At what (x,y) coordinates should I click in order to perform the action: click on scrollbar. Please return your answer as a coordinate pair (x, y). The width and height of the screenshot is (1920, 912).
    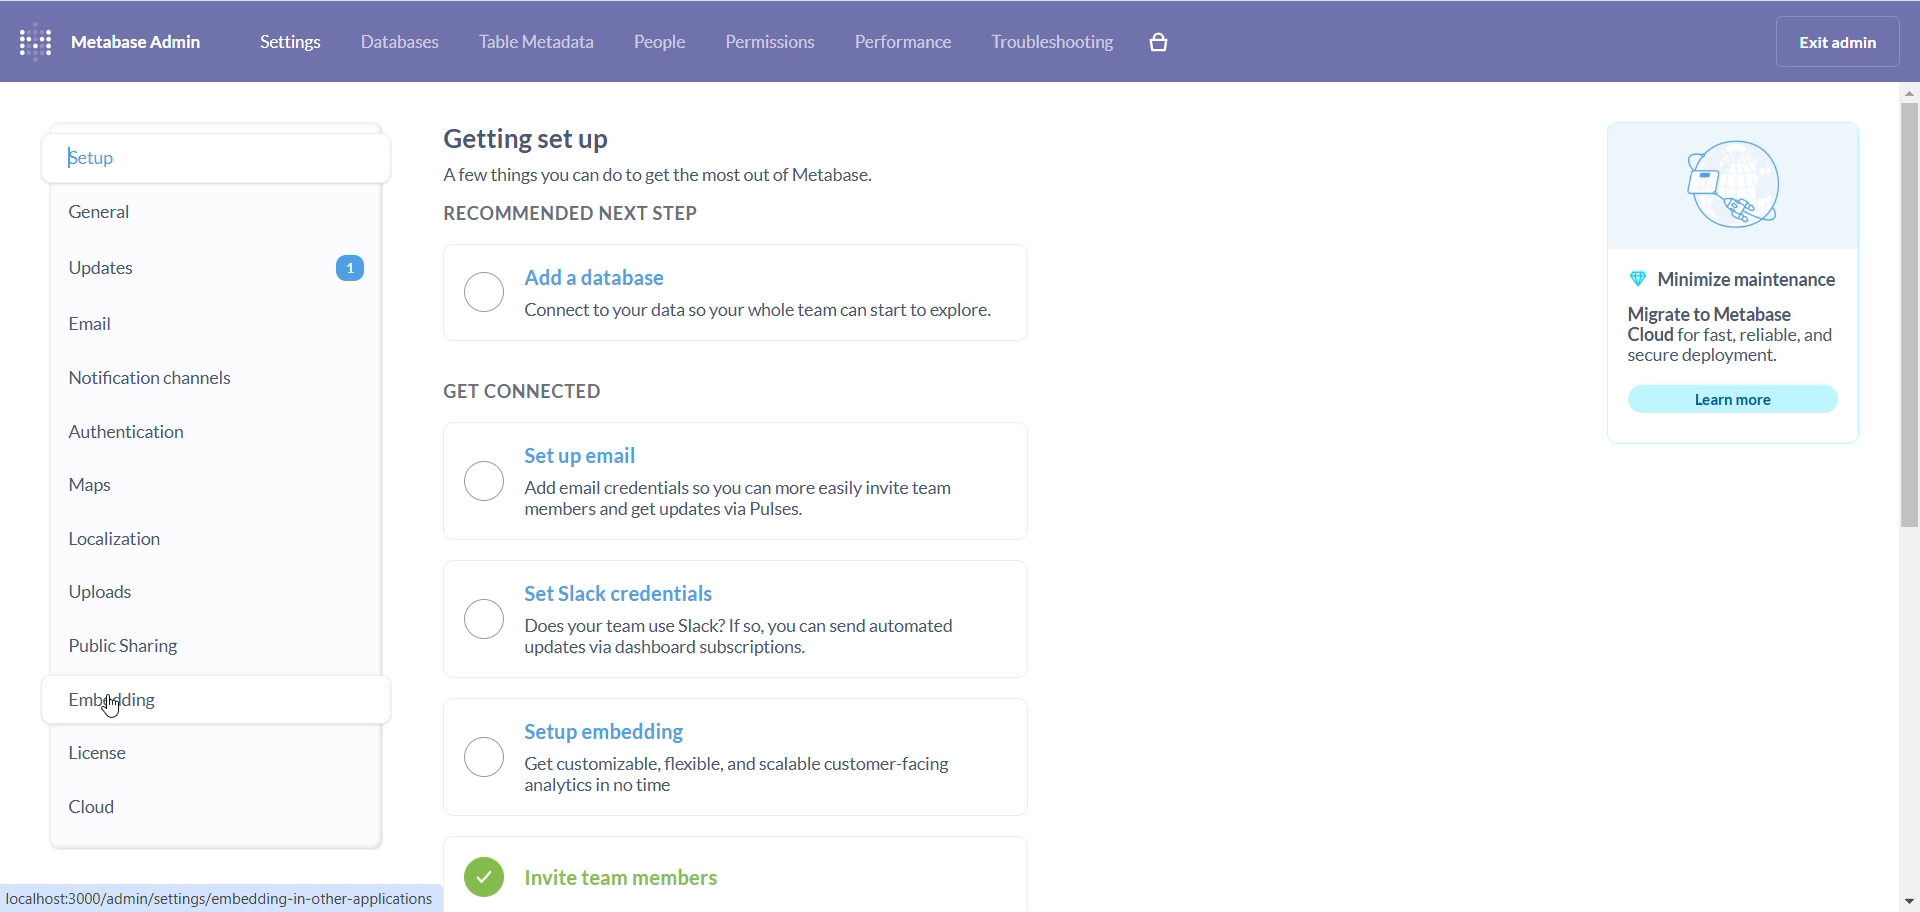
    Looking at the image, I should click on (1907, 347).